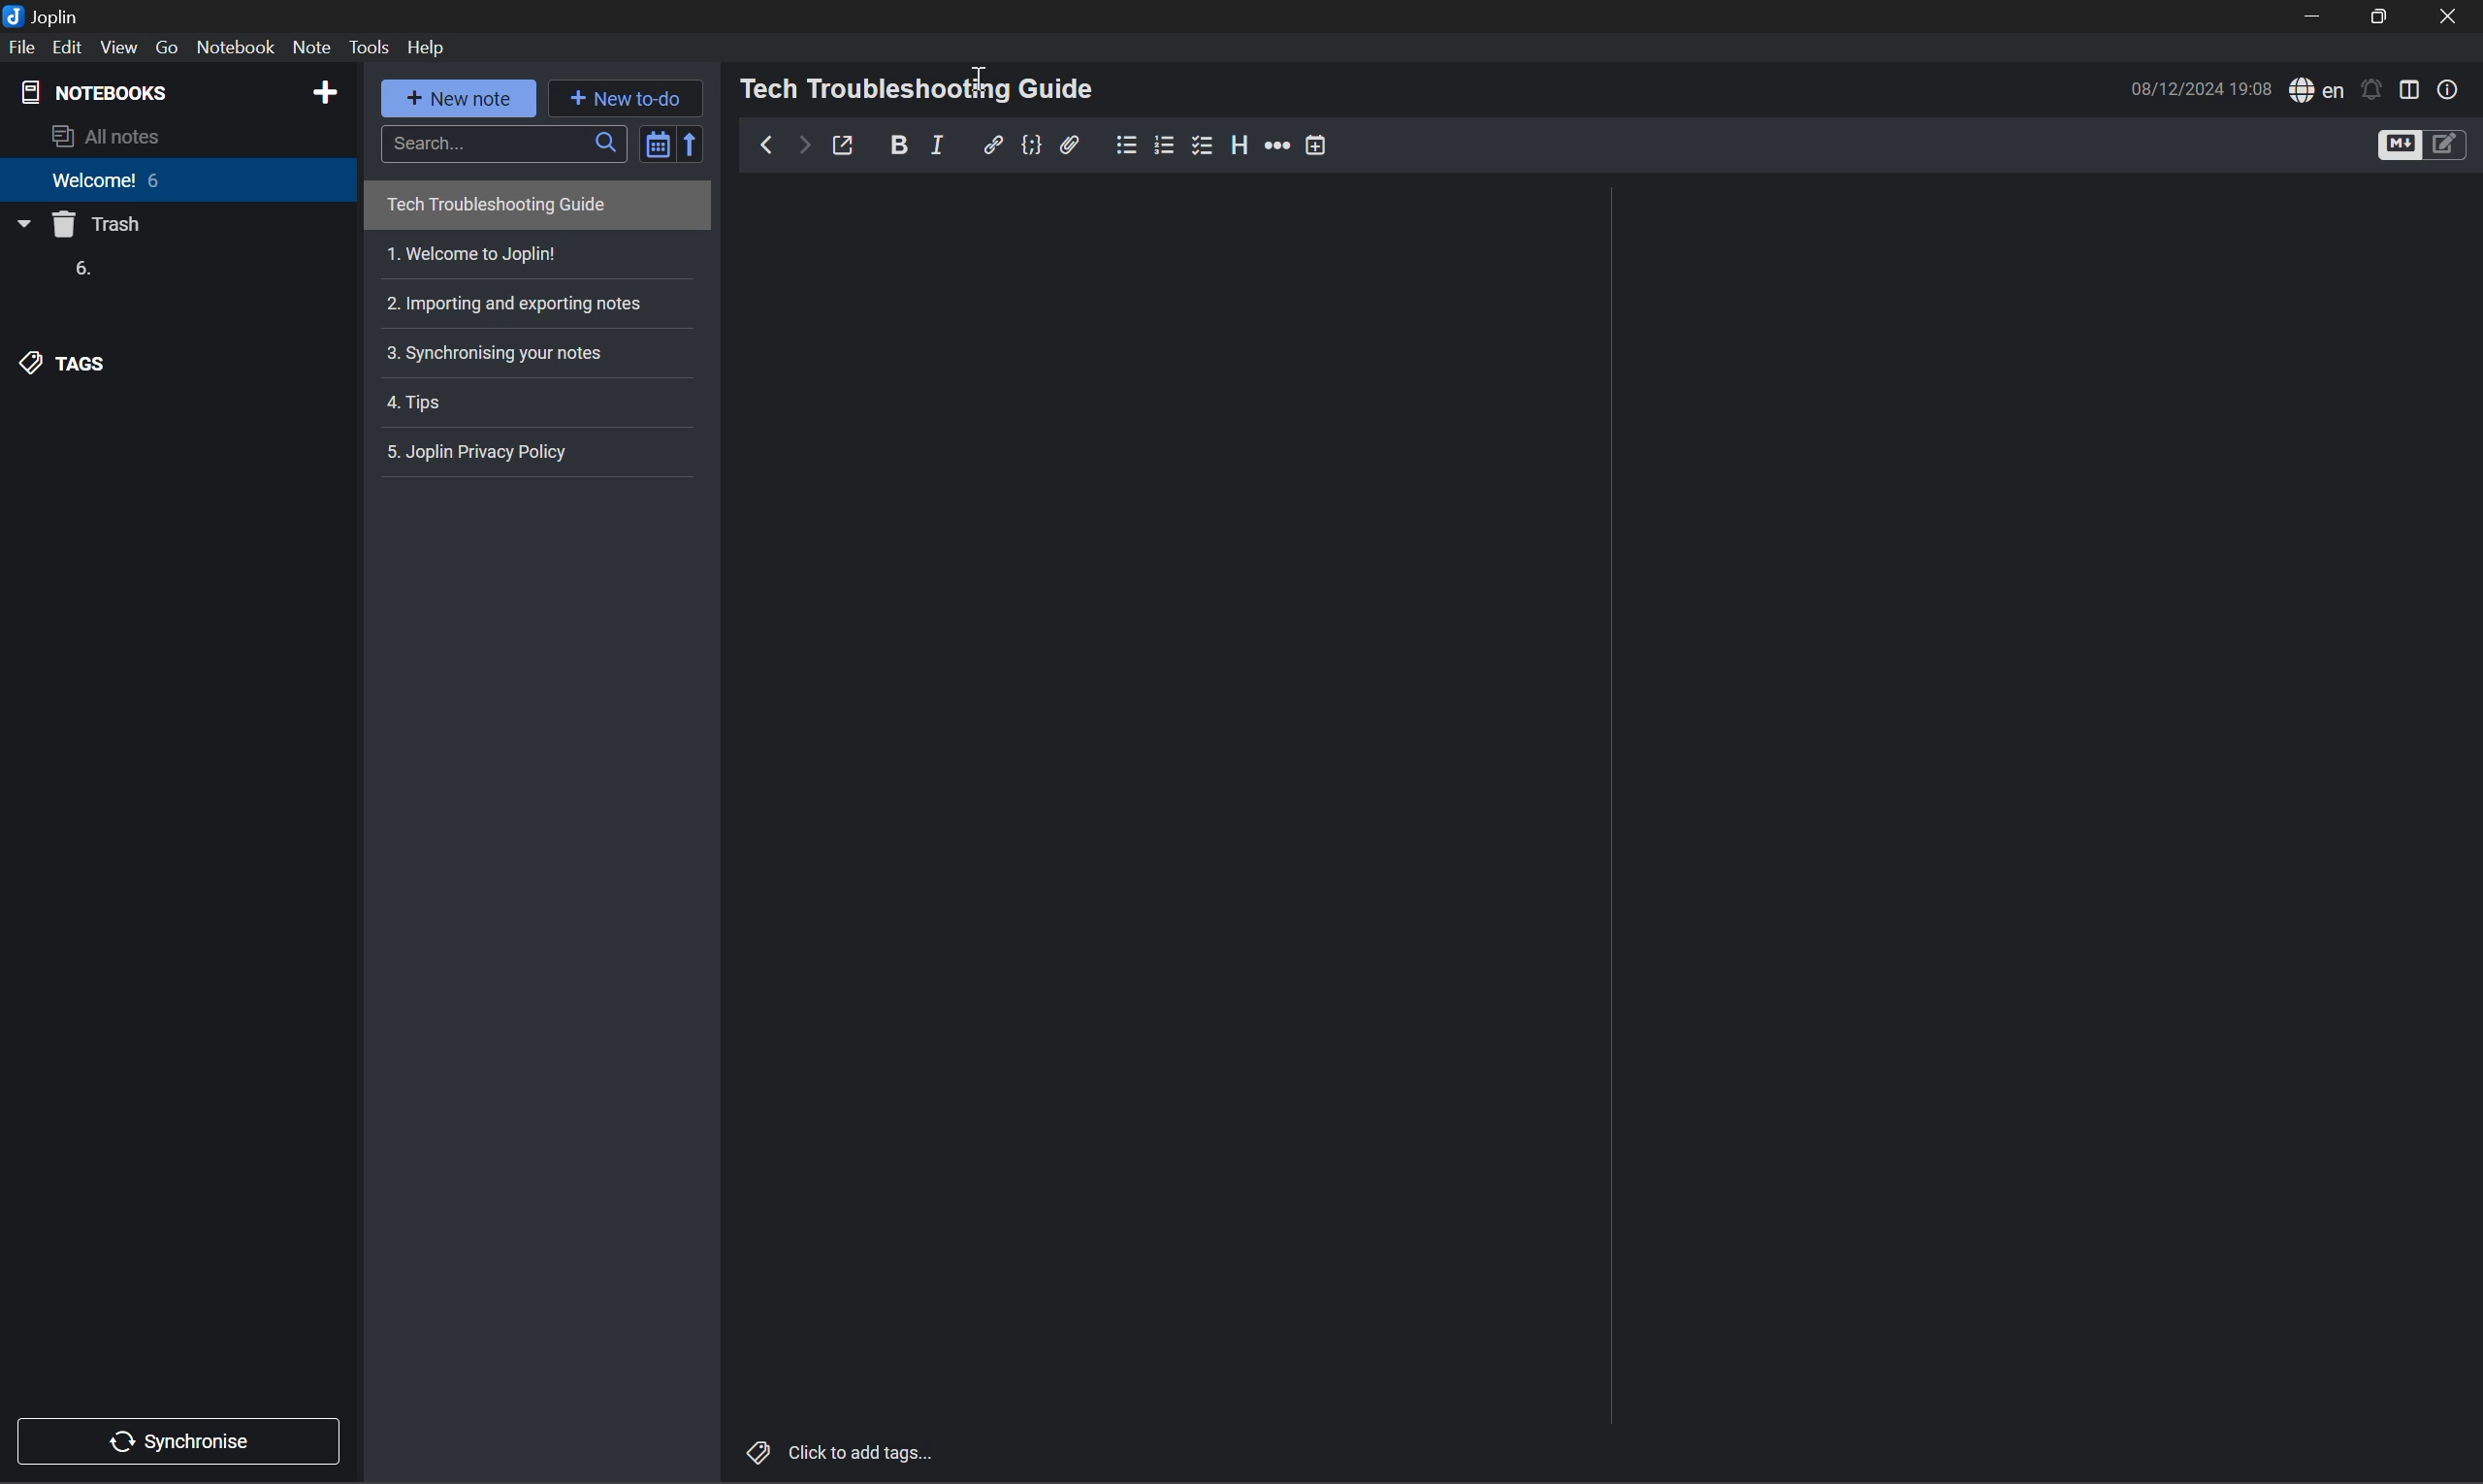 This screenshot has height=1484, width=2483. I want to click on cursor, so click(981, 73).